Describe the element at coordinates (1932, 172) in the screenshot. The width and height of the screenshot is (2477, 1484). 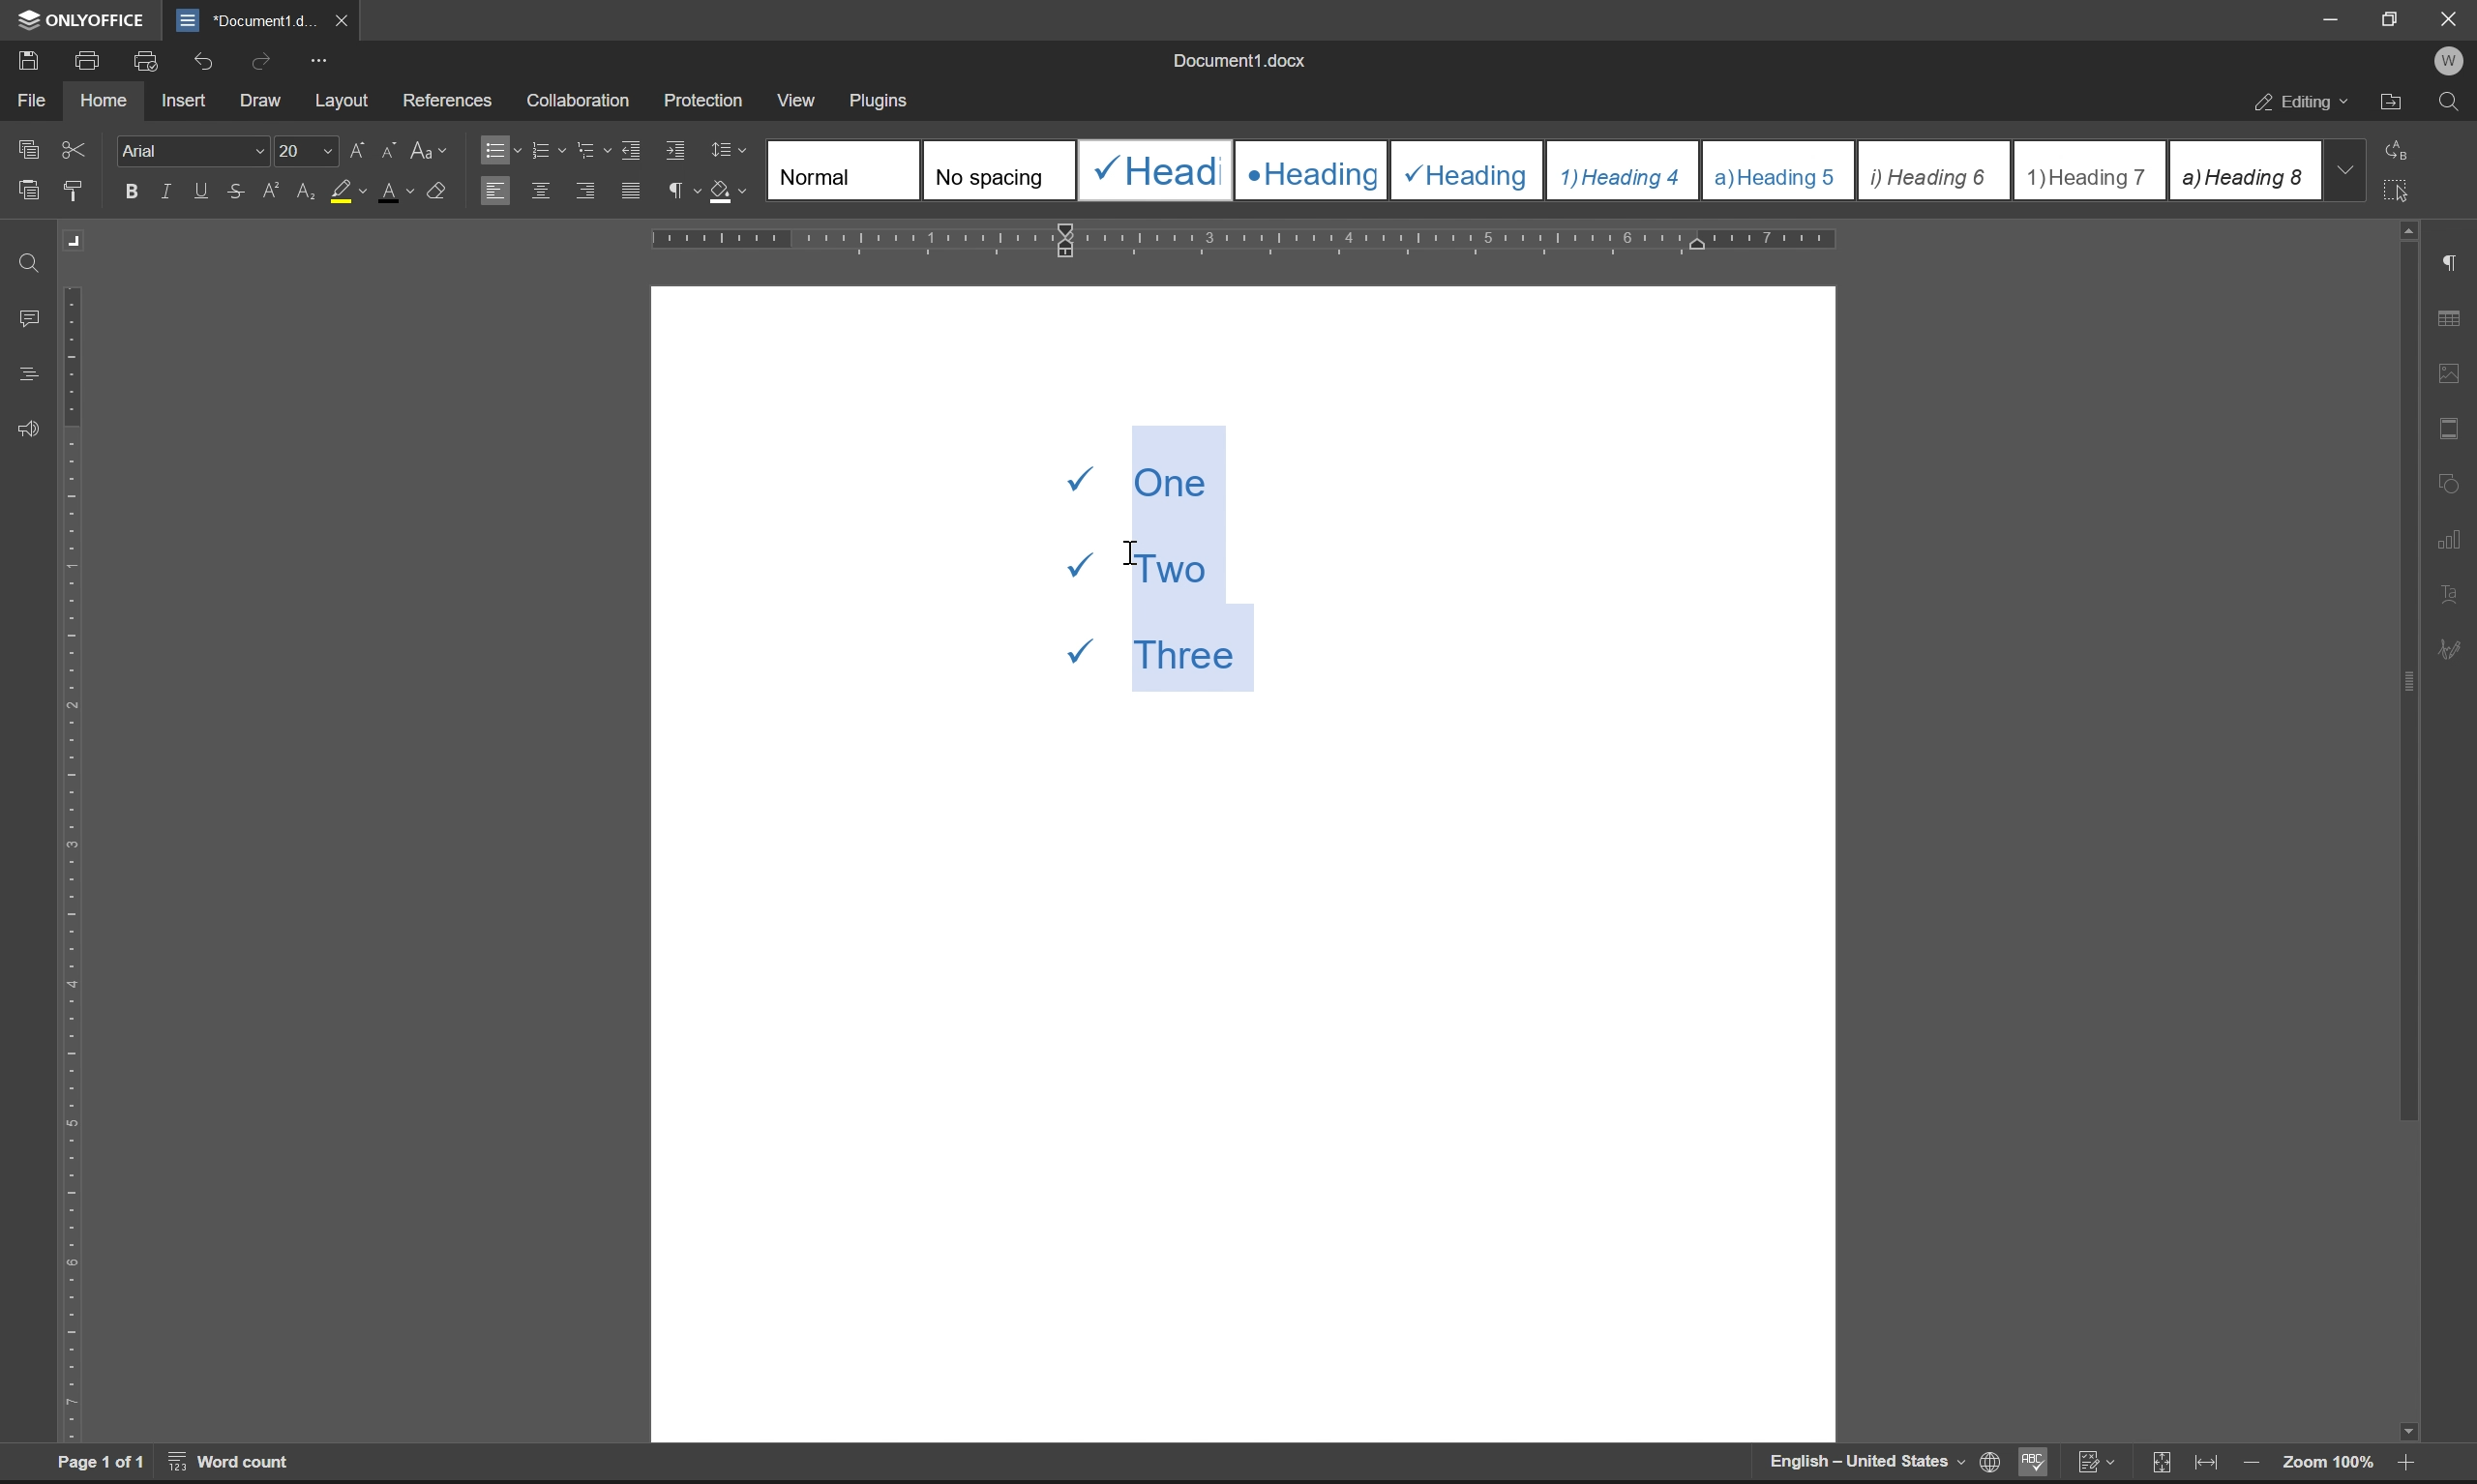
I see `Heading 6` at that location.